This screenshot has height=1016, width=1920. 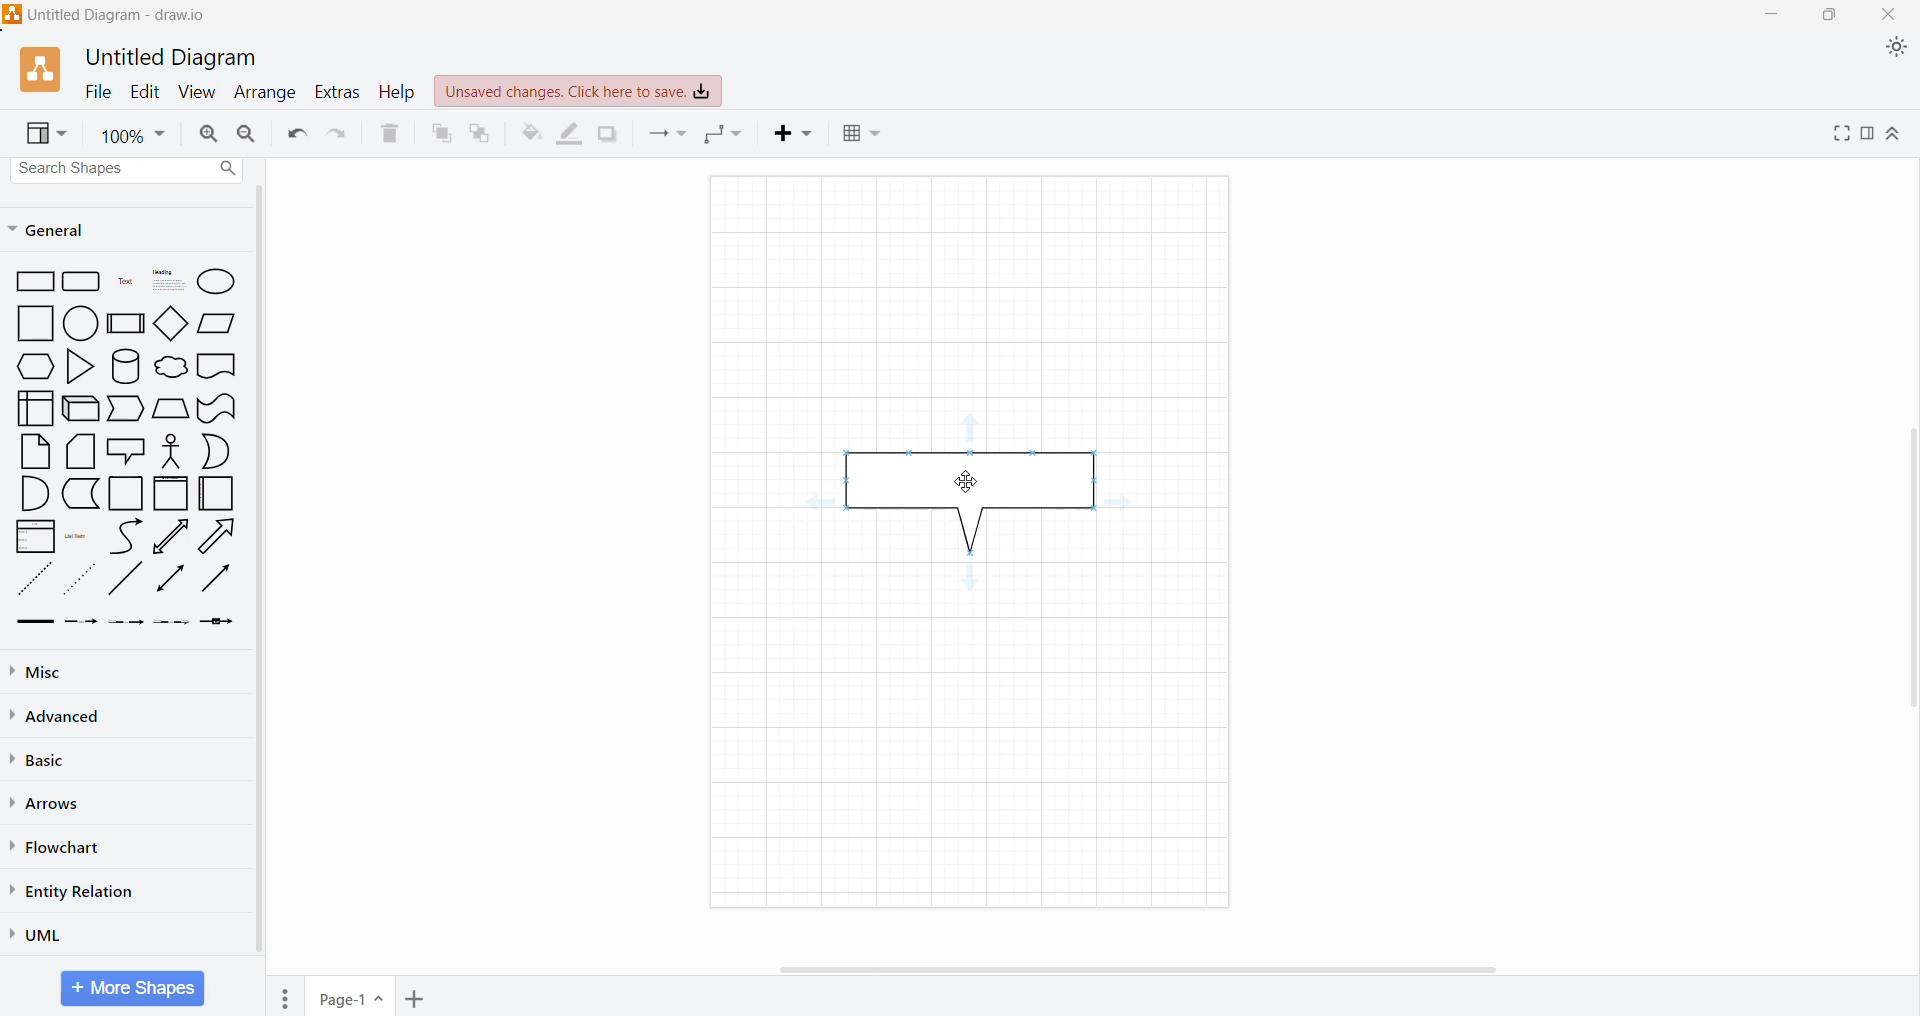 What do you see at coordinates (33, 579) in the screenshot?
I see `Dotted Line ` at bounding box center [33, 579].